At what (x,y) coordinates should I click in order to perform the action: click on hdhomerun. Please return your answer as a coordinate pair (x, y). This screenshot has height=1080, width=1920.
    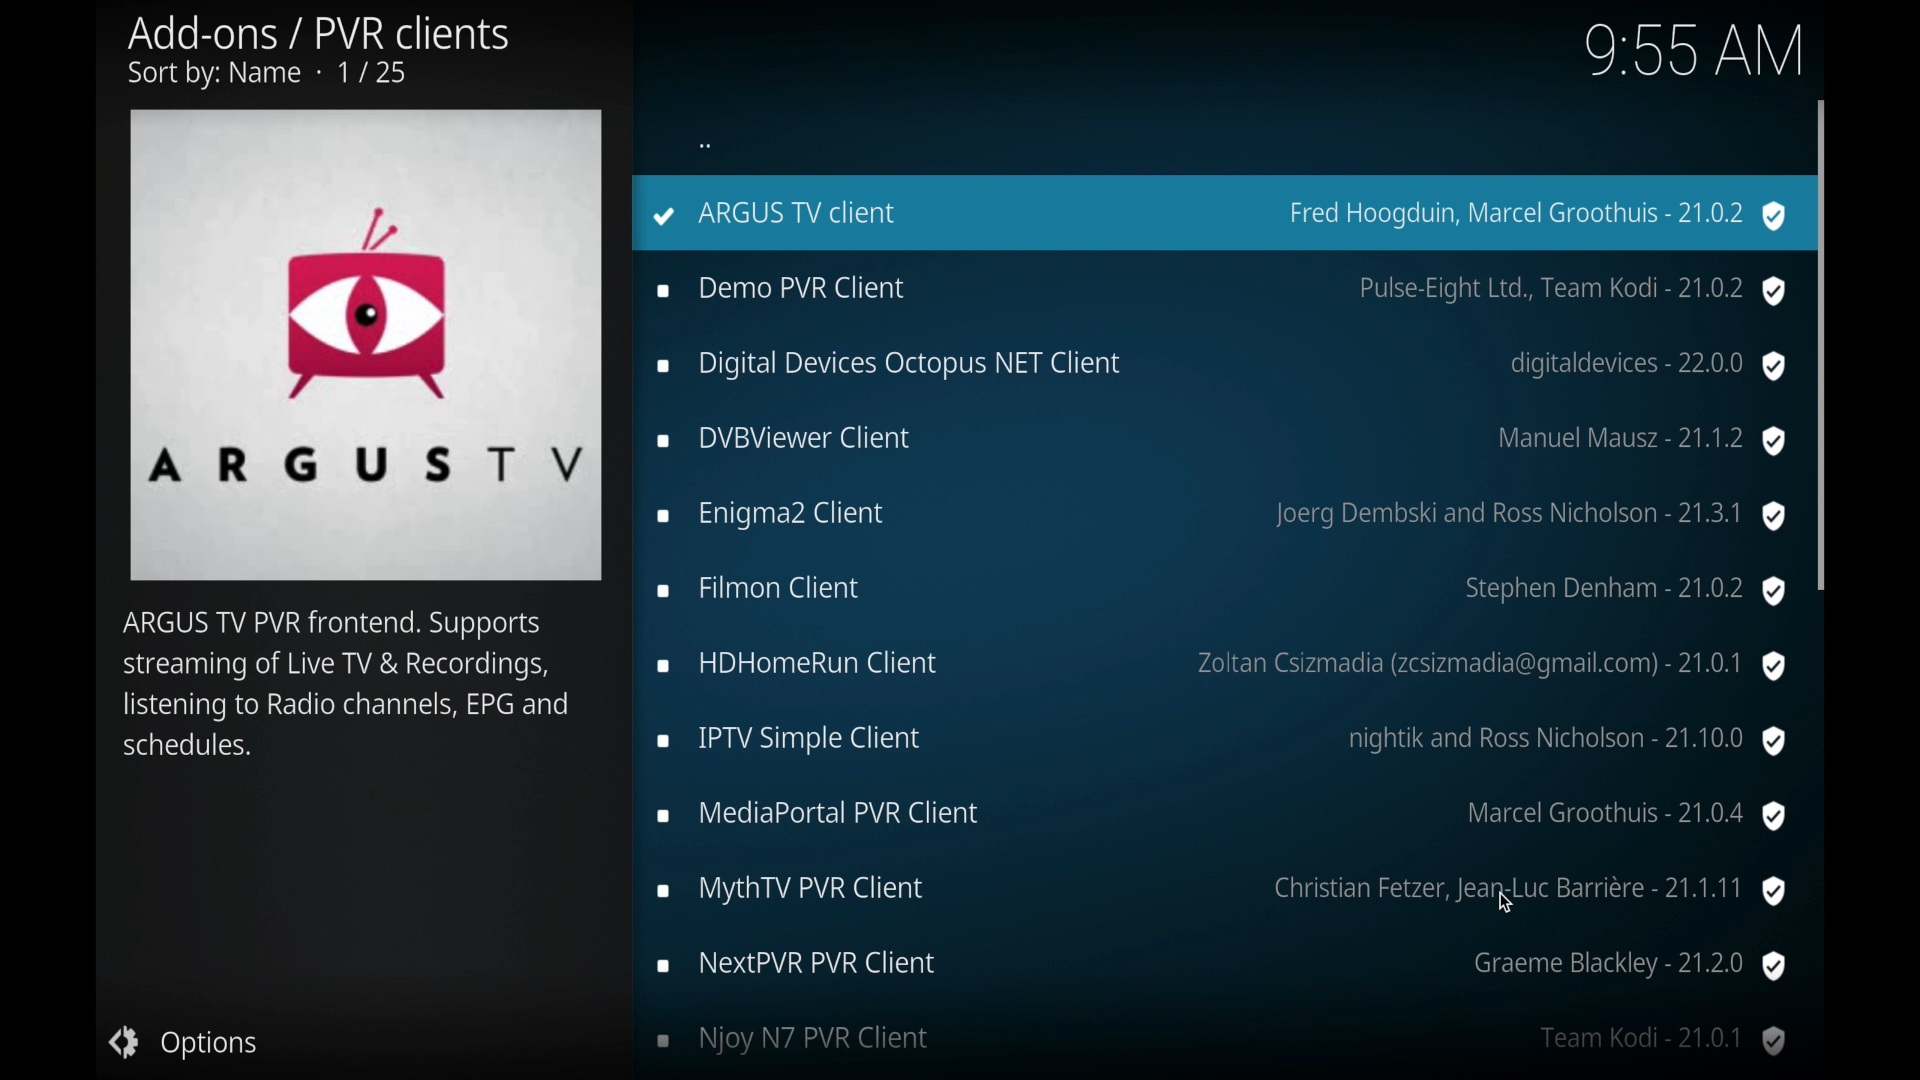
    Looking at the image, I should click on (1224, 667).